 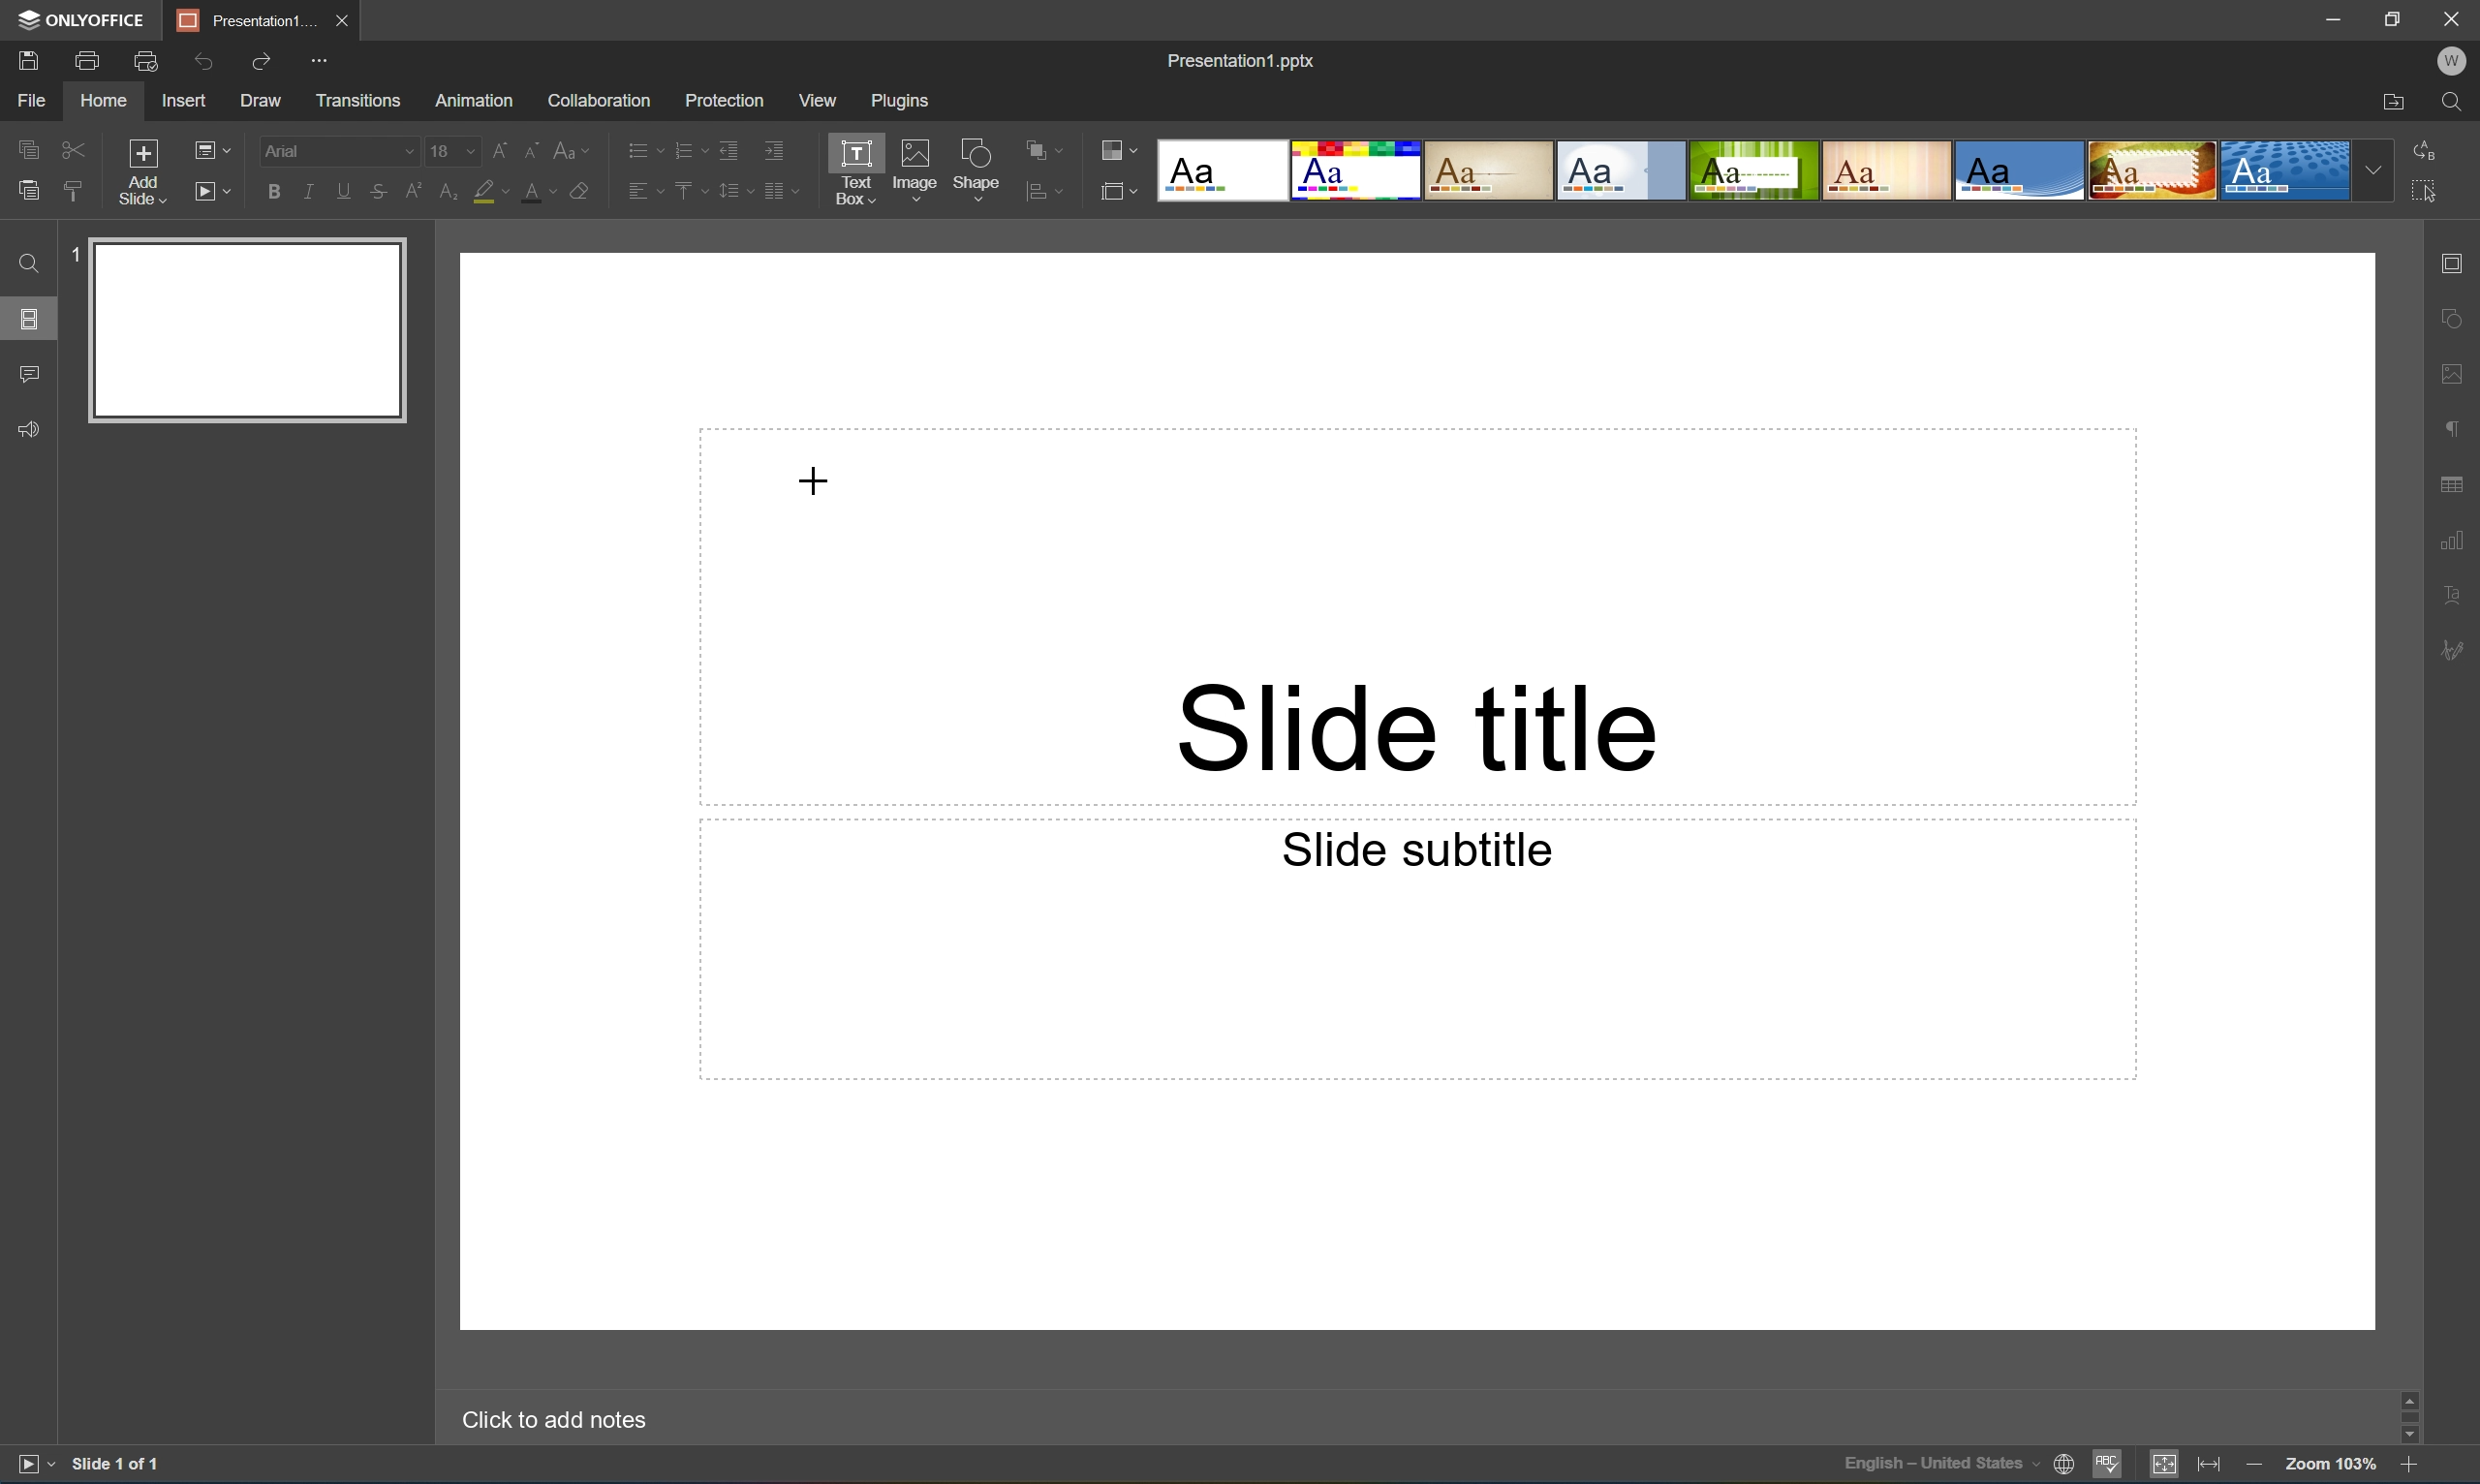 I want to click on Close, so click(x=340, y=17).